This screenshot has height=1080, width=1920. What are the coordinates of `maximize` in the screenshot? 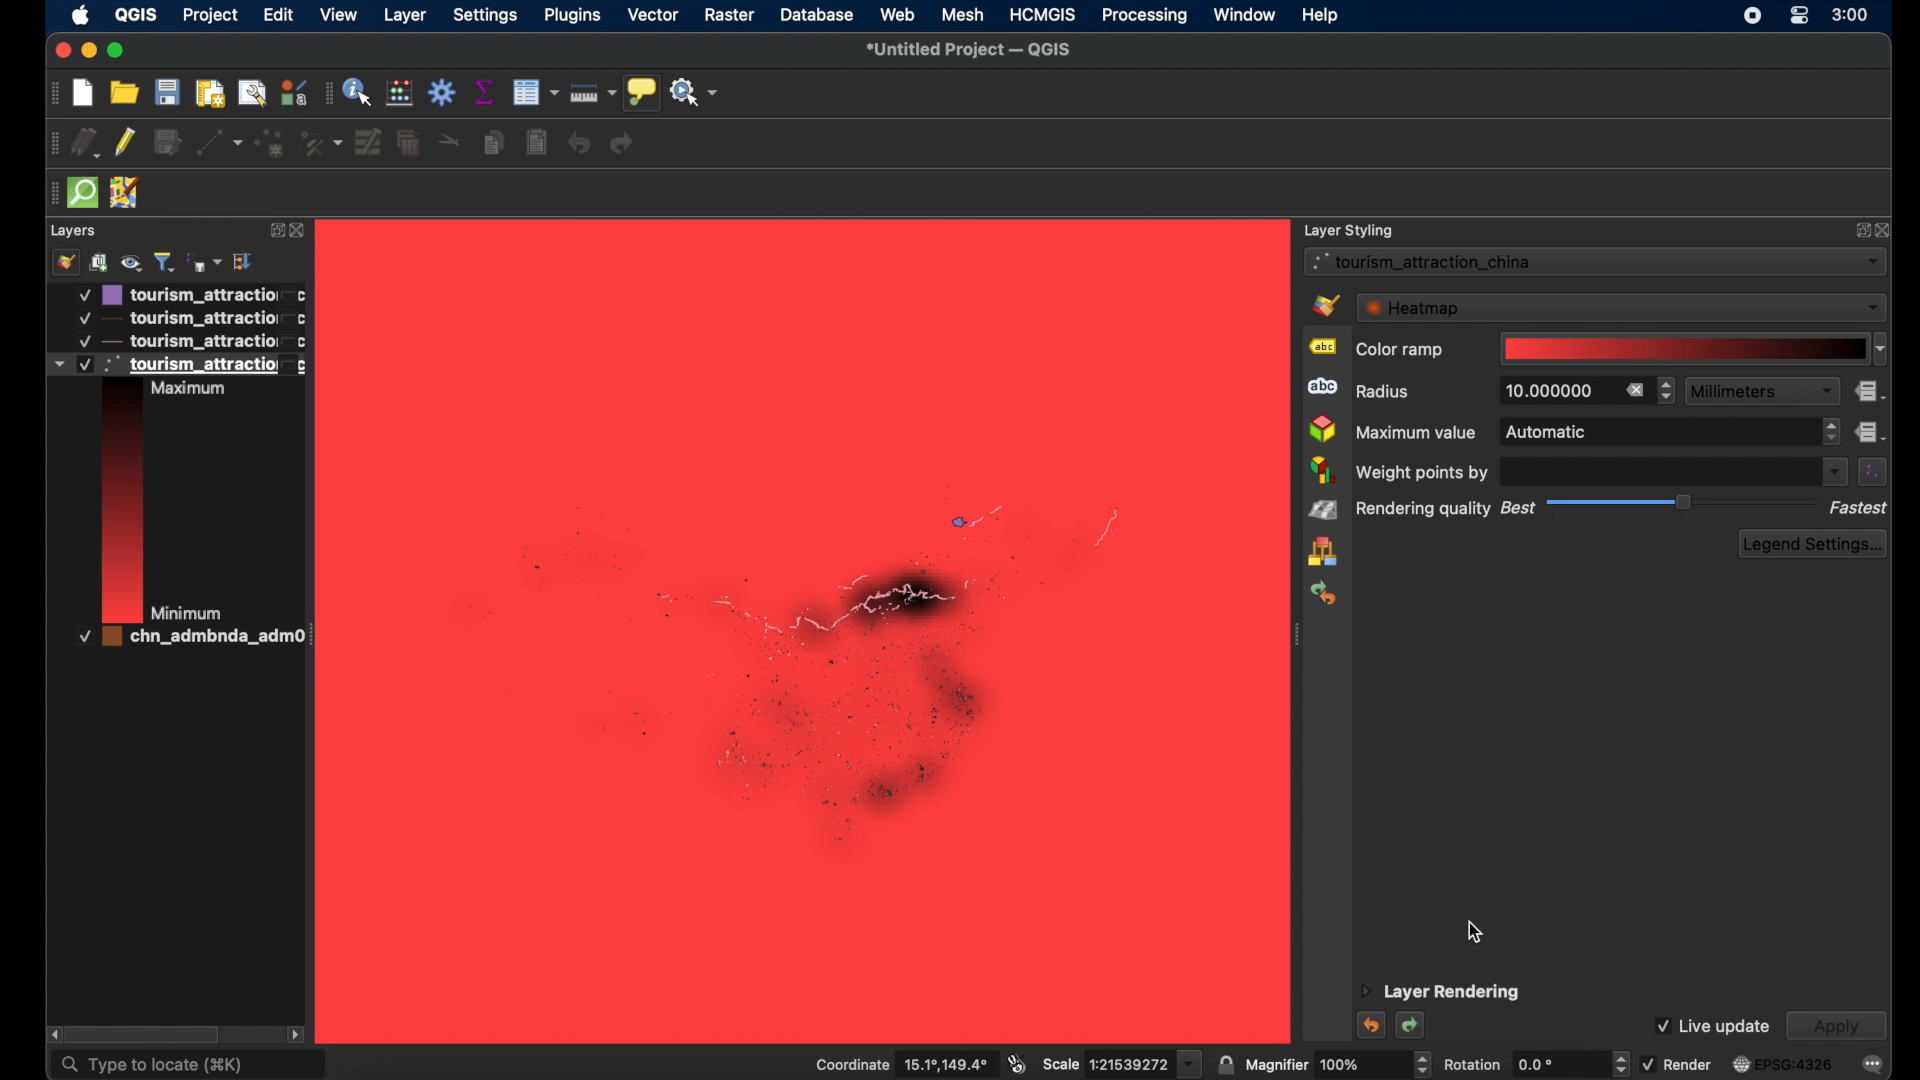 It's located at (119, 51).